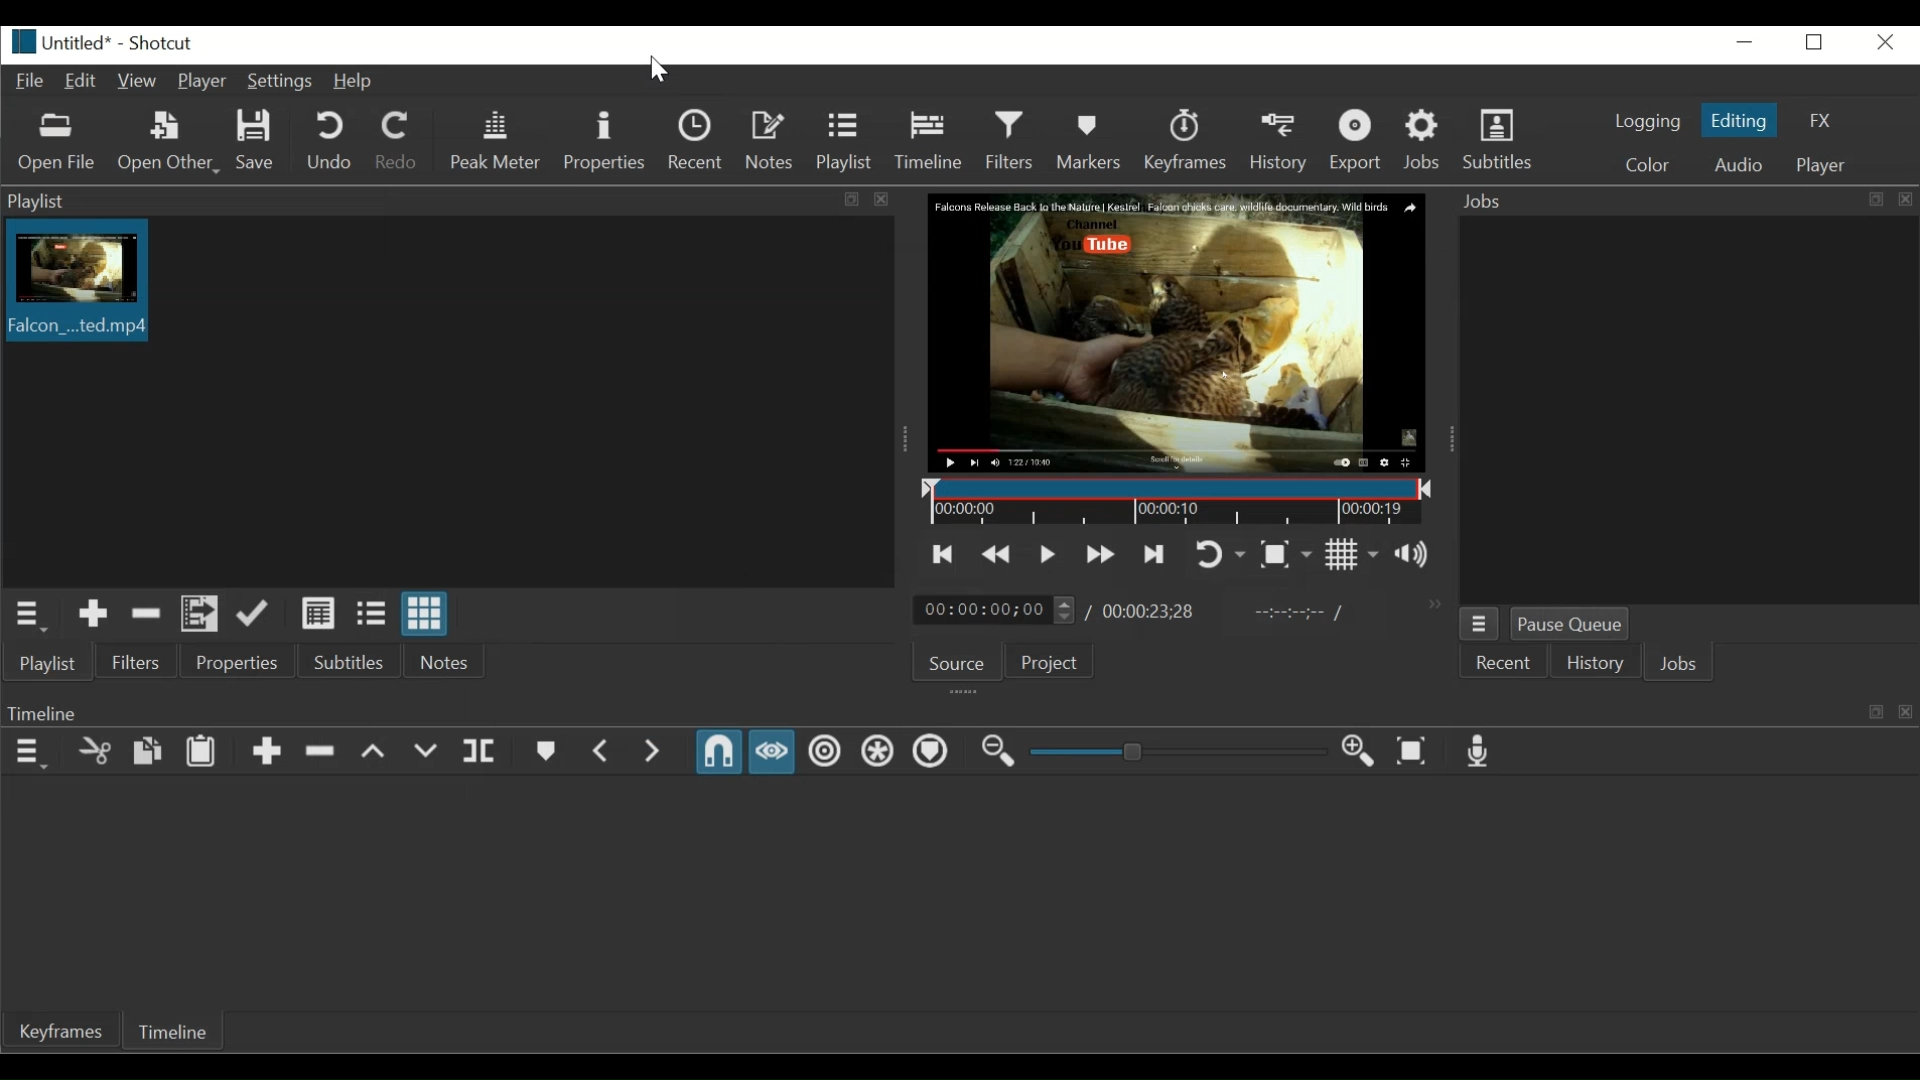 The width and height of the screenshot is (1920, 1080). Describe the element at coordinates (1277, 143) in the screenshot. I see `History` at that location.